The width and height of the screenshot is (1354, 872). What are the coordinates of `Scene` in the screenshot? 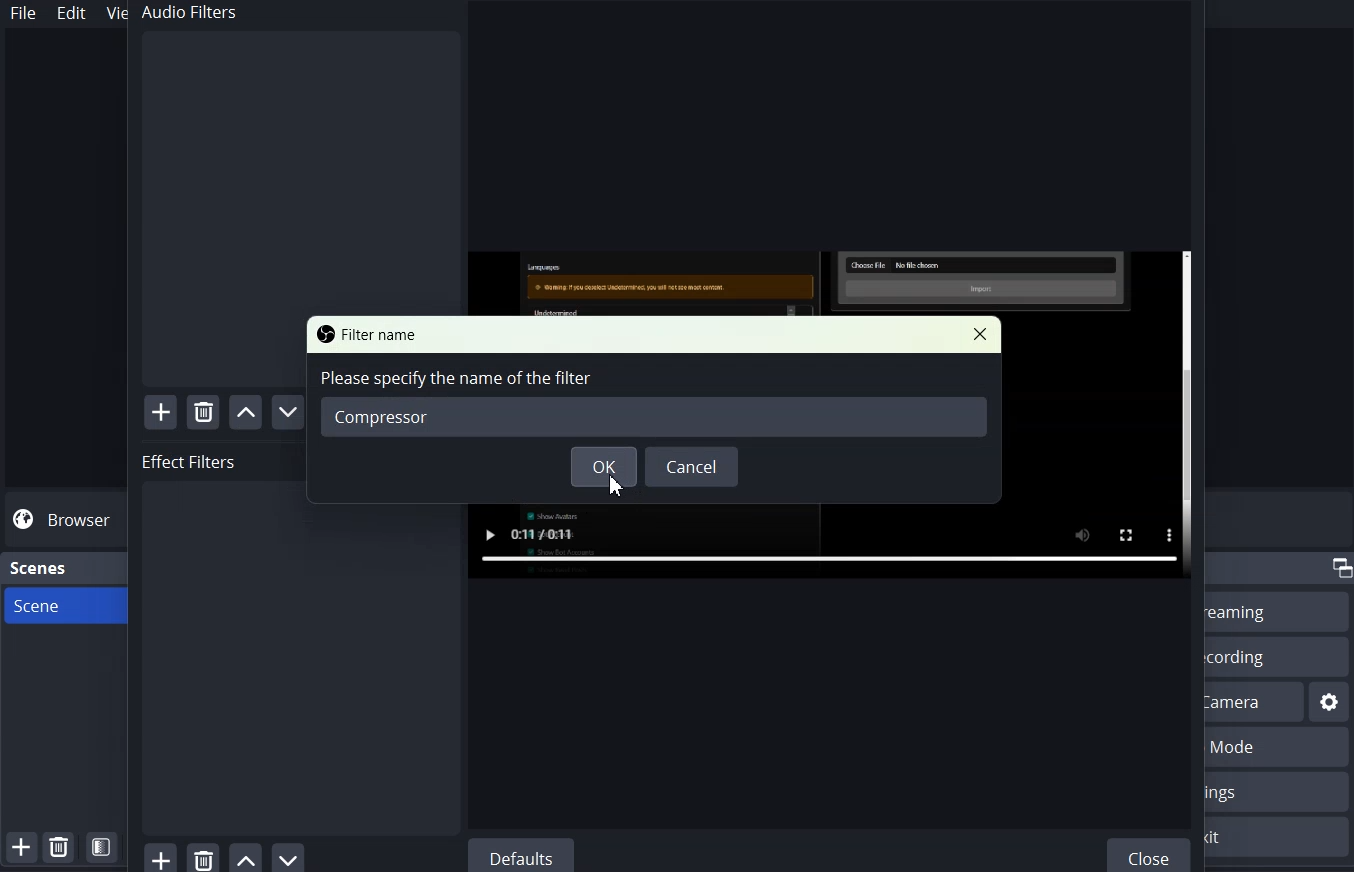 It's located at (59, 605).